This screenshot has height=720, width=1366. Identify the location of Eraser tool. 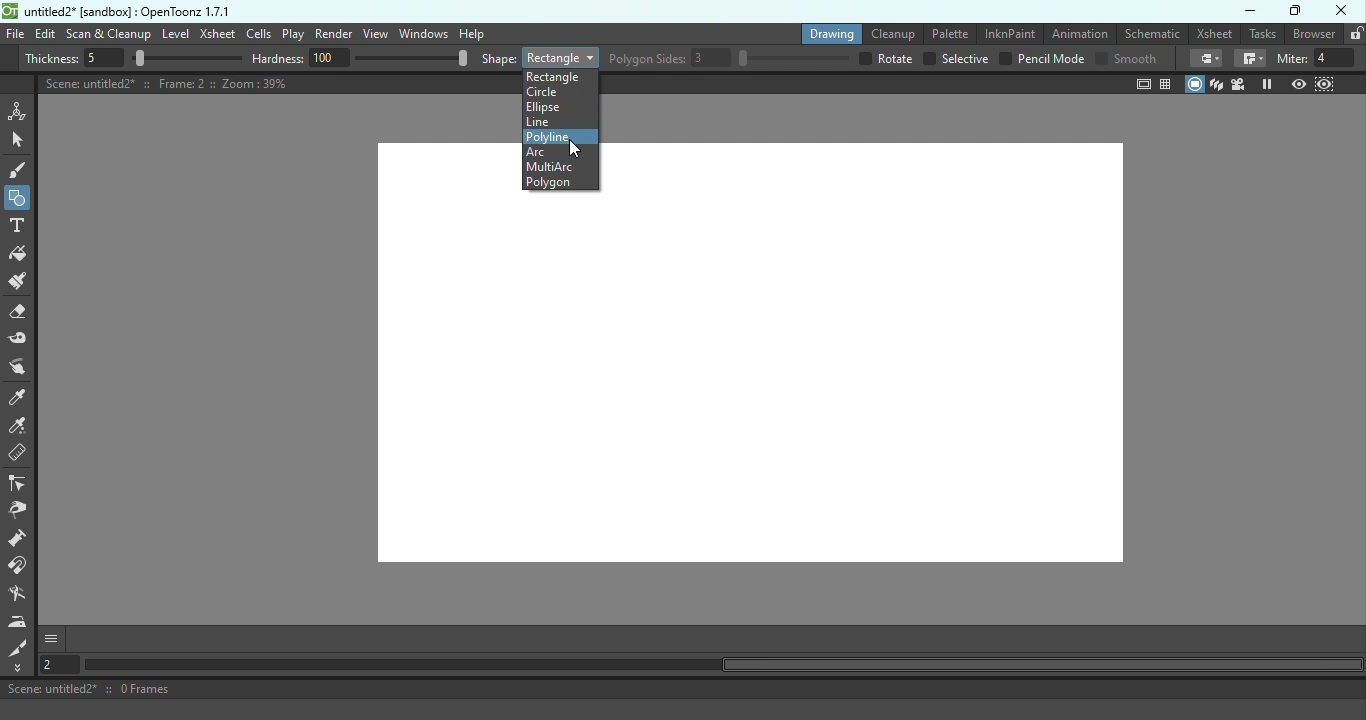
(21, 315).